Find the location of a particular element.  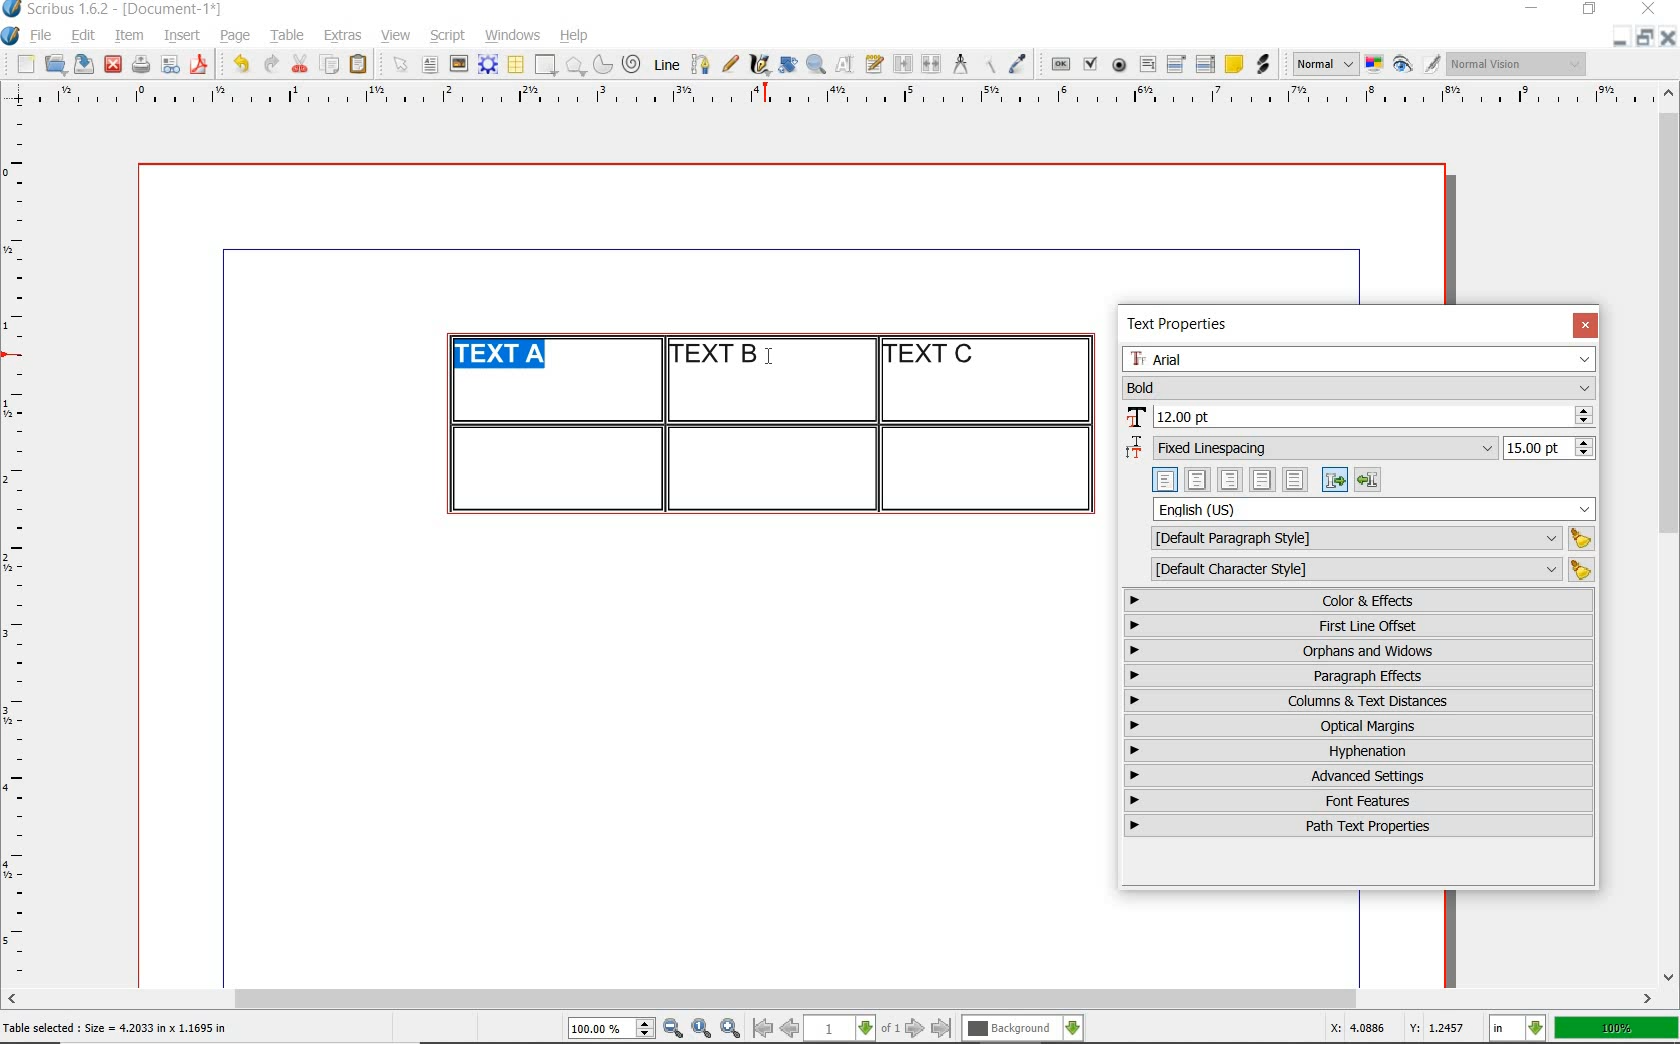

text boldened is located at coordinates (507, 357).